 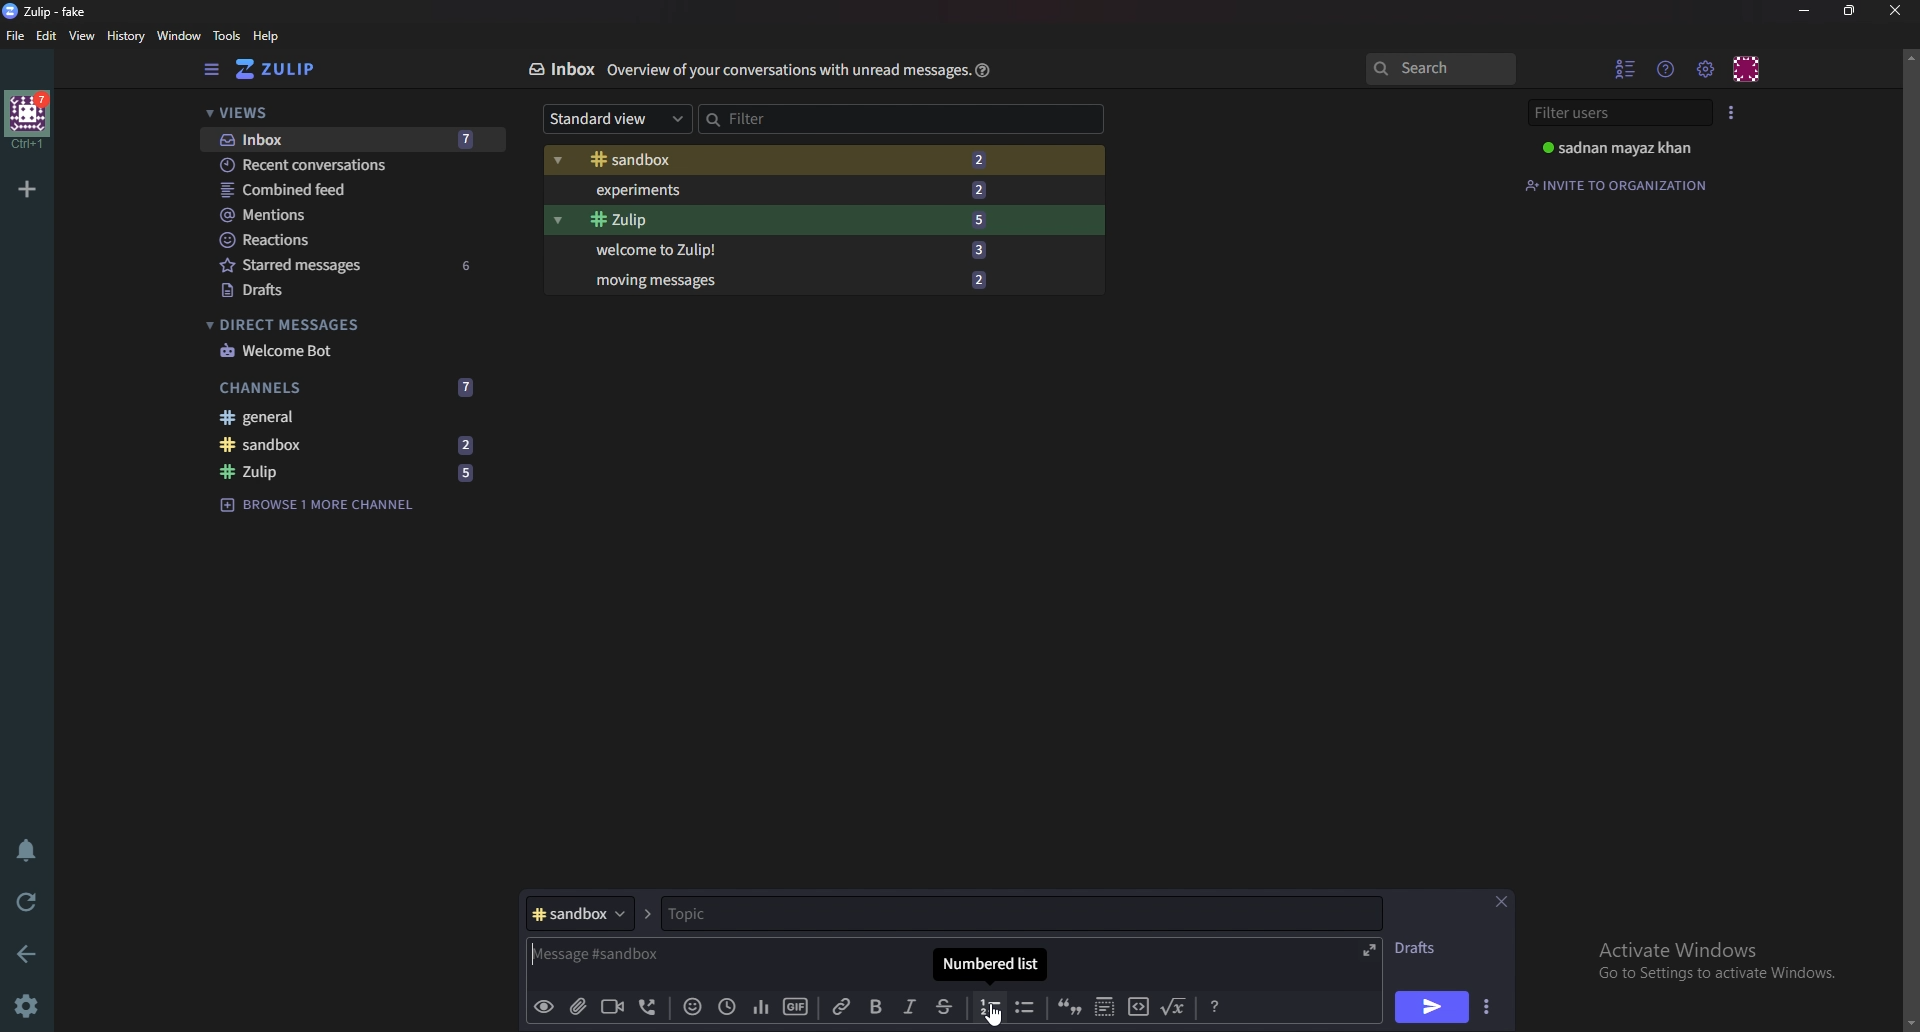 I want to click on Direct messages, so click(x=340, y=325).